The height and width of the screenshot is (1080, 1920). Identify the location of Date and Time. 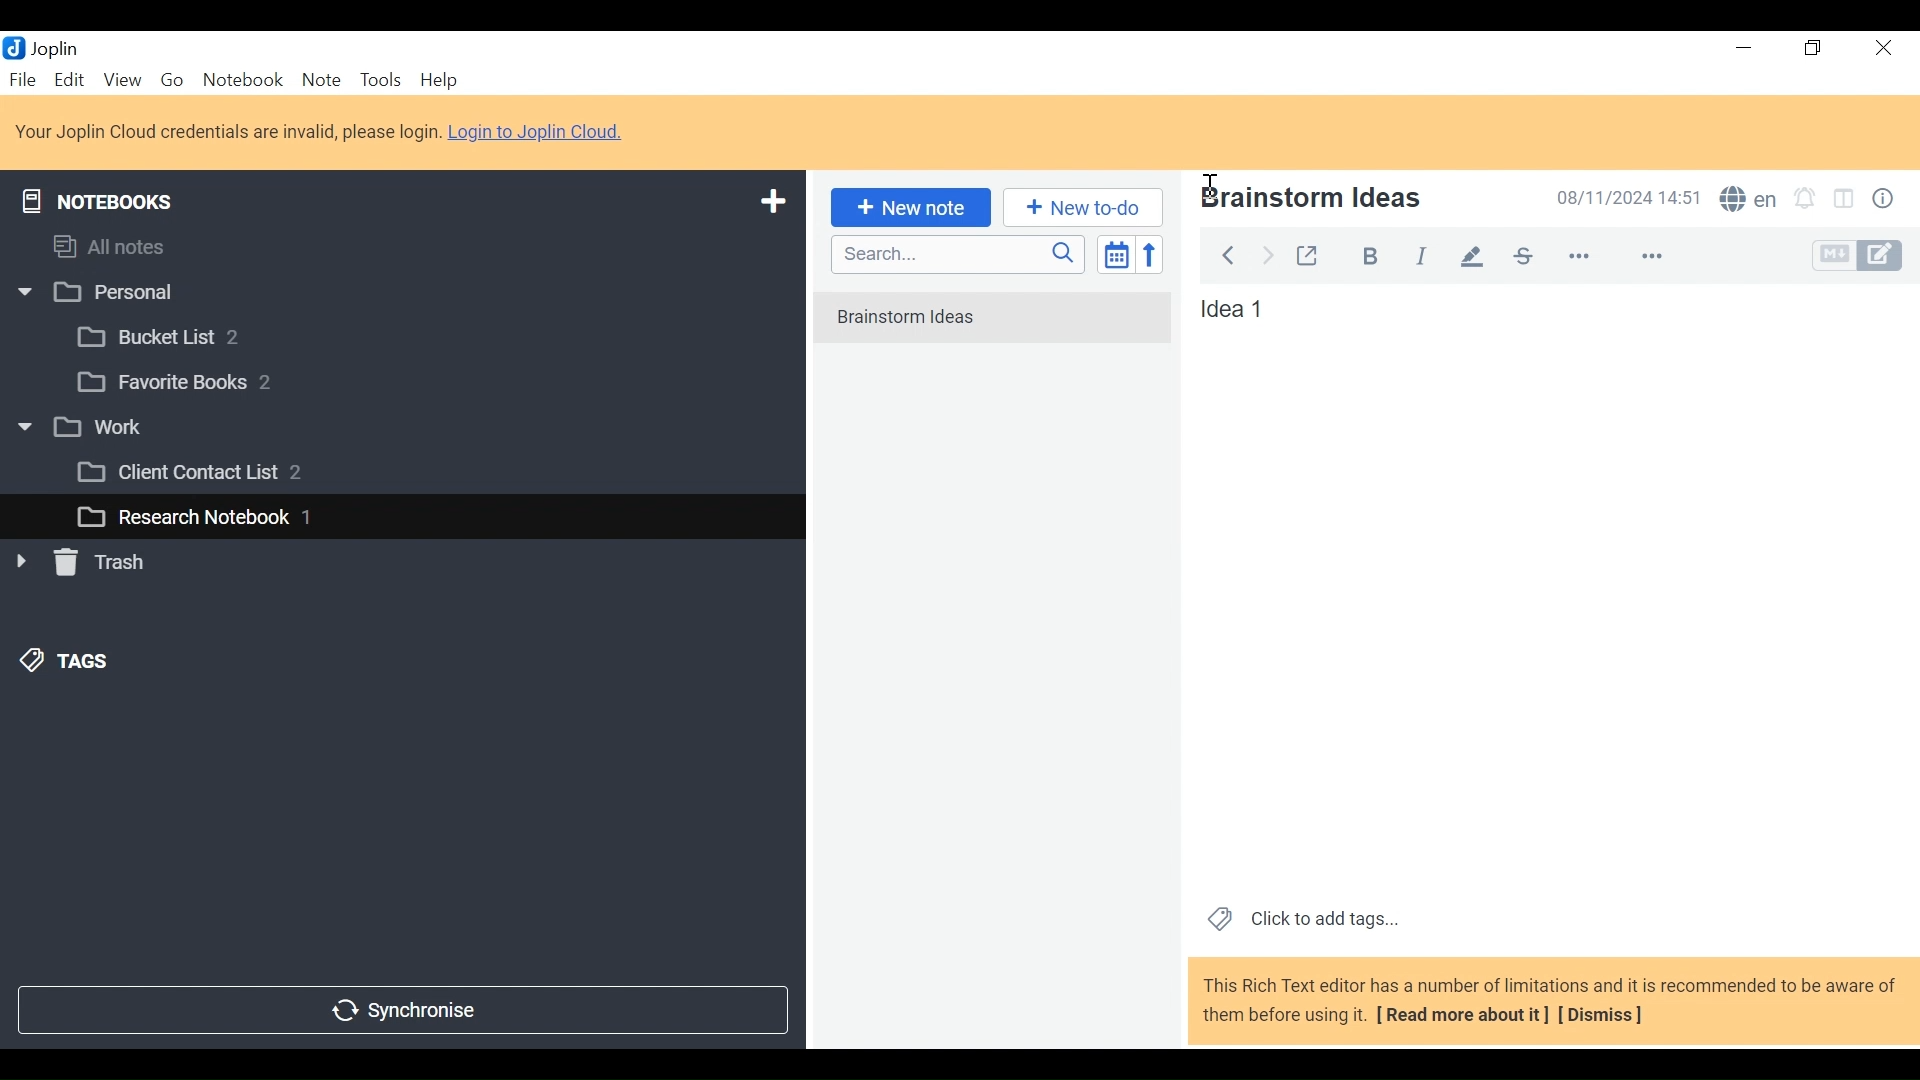
(1623, 197).